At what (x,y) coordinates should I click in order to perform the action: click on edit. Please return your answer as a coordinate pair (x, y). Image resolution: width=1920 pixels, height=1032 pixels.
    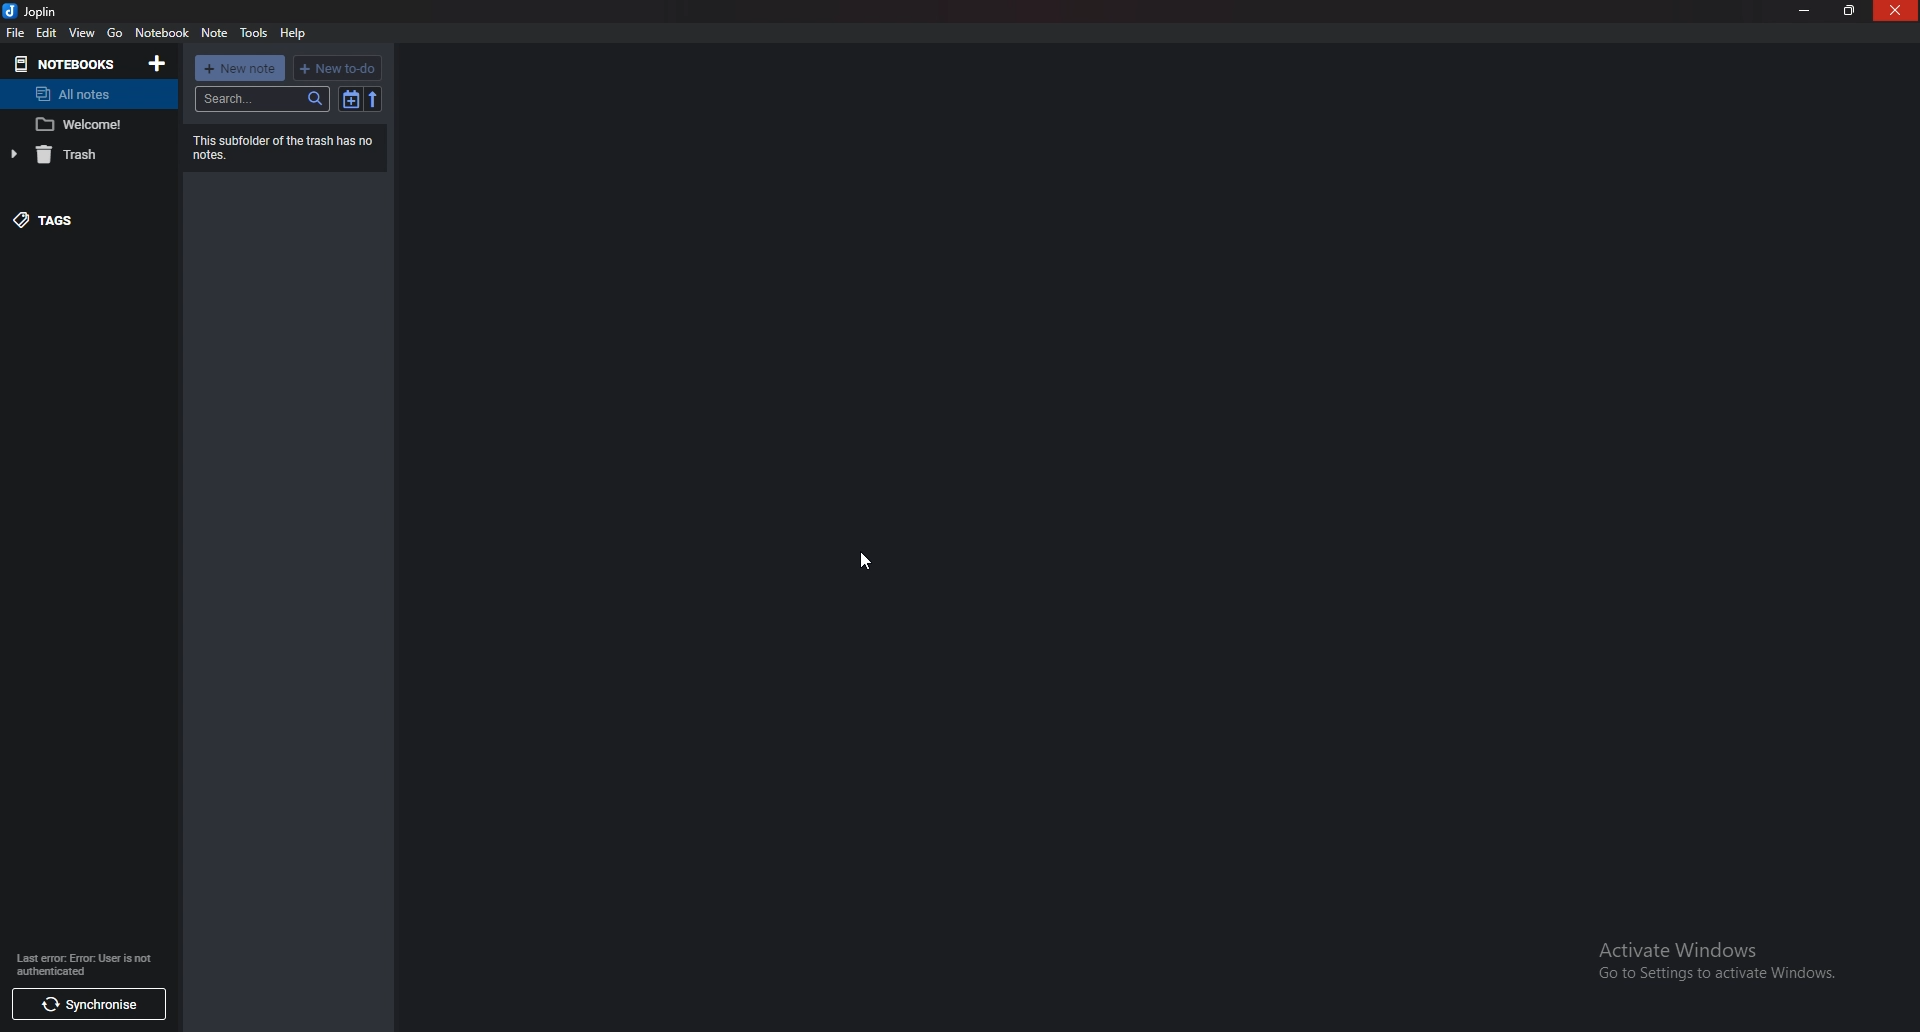
    Looking at the image, I should click on (47, 32).